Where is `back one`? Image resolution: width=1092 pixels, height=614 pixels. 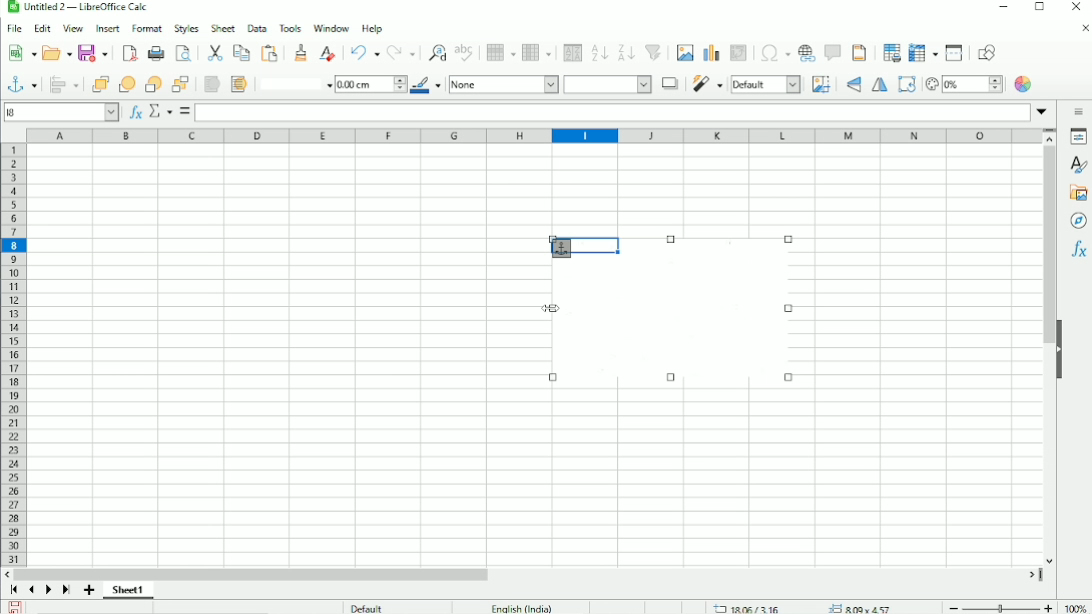 back one is located at coordinates (153, 84).